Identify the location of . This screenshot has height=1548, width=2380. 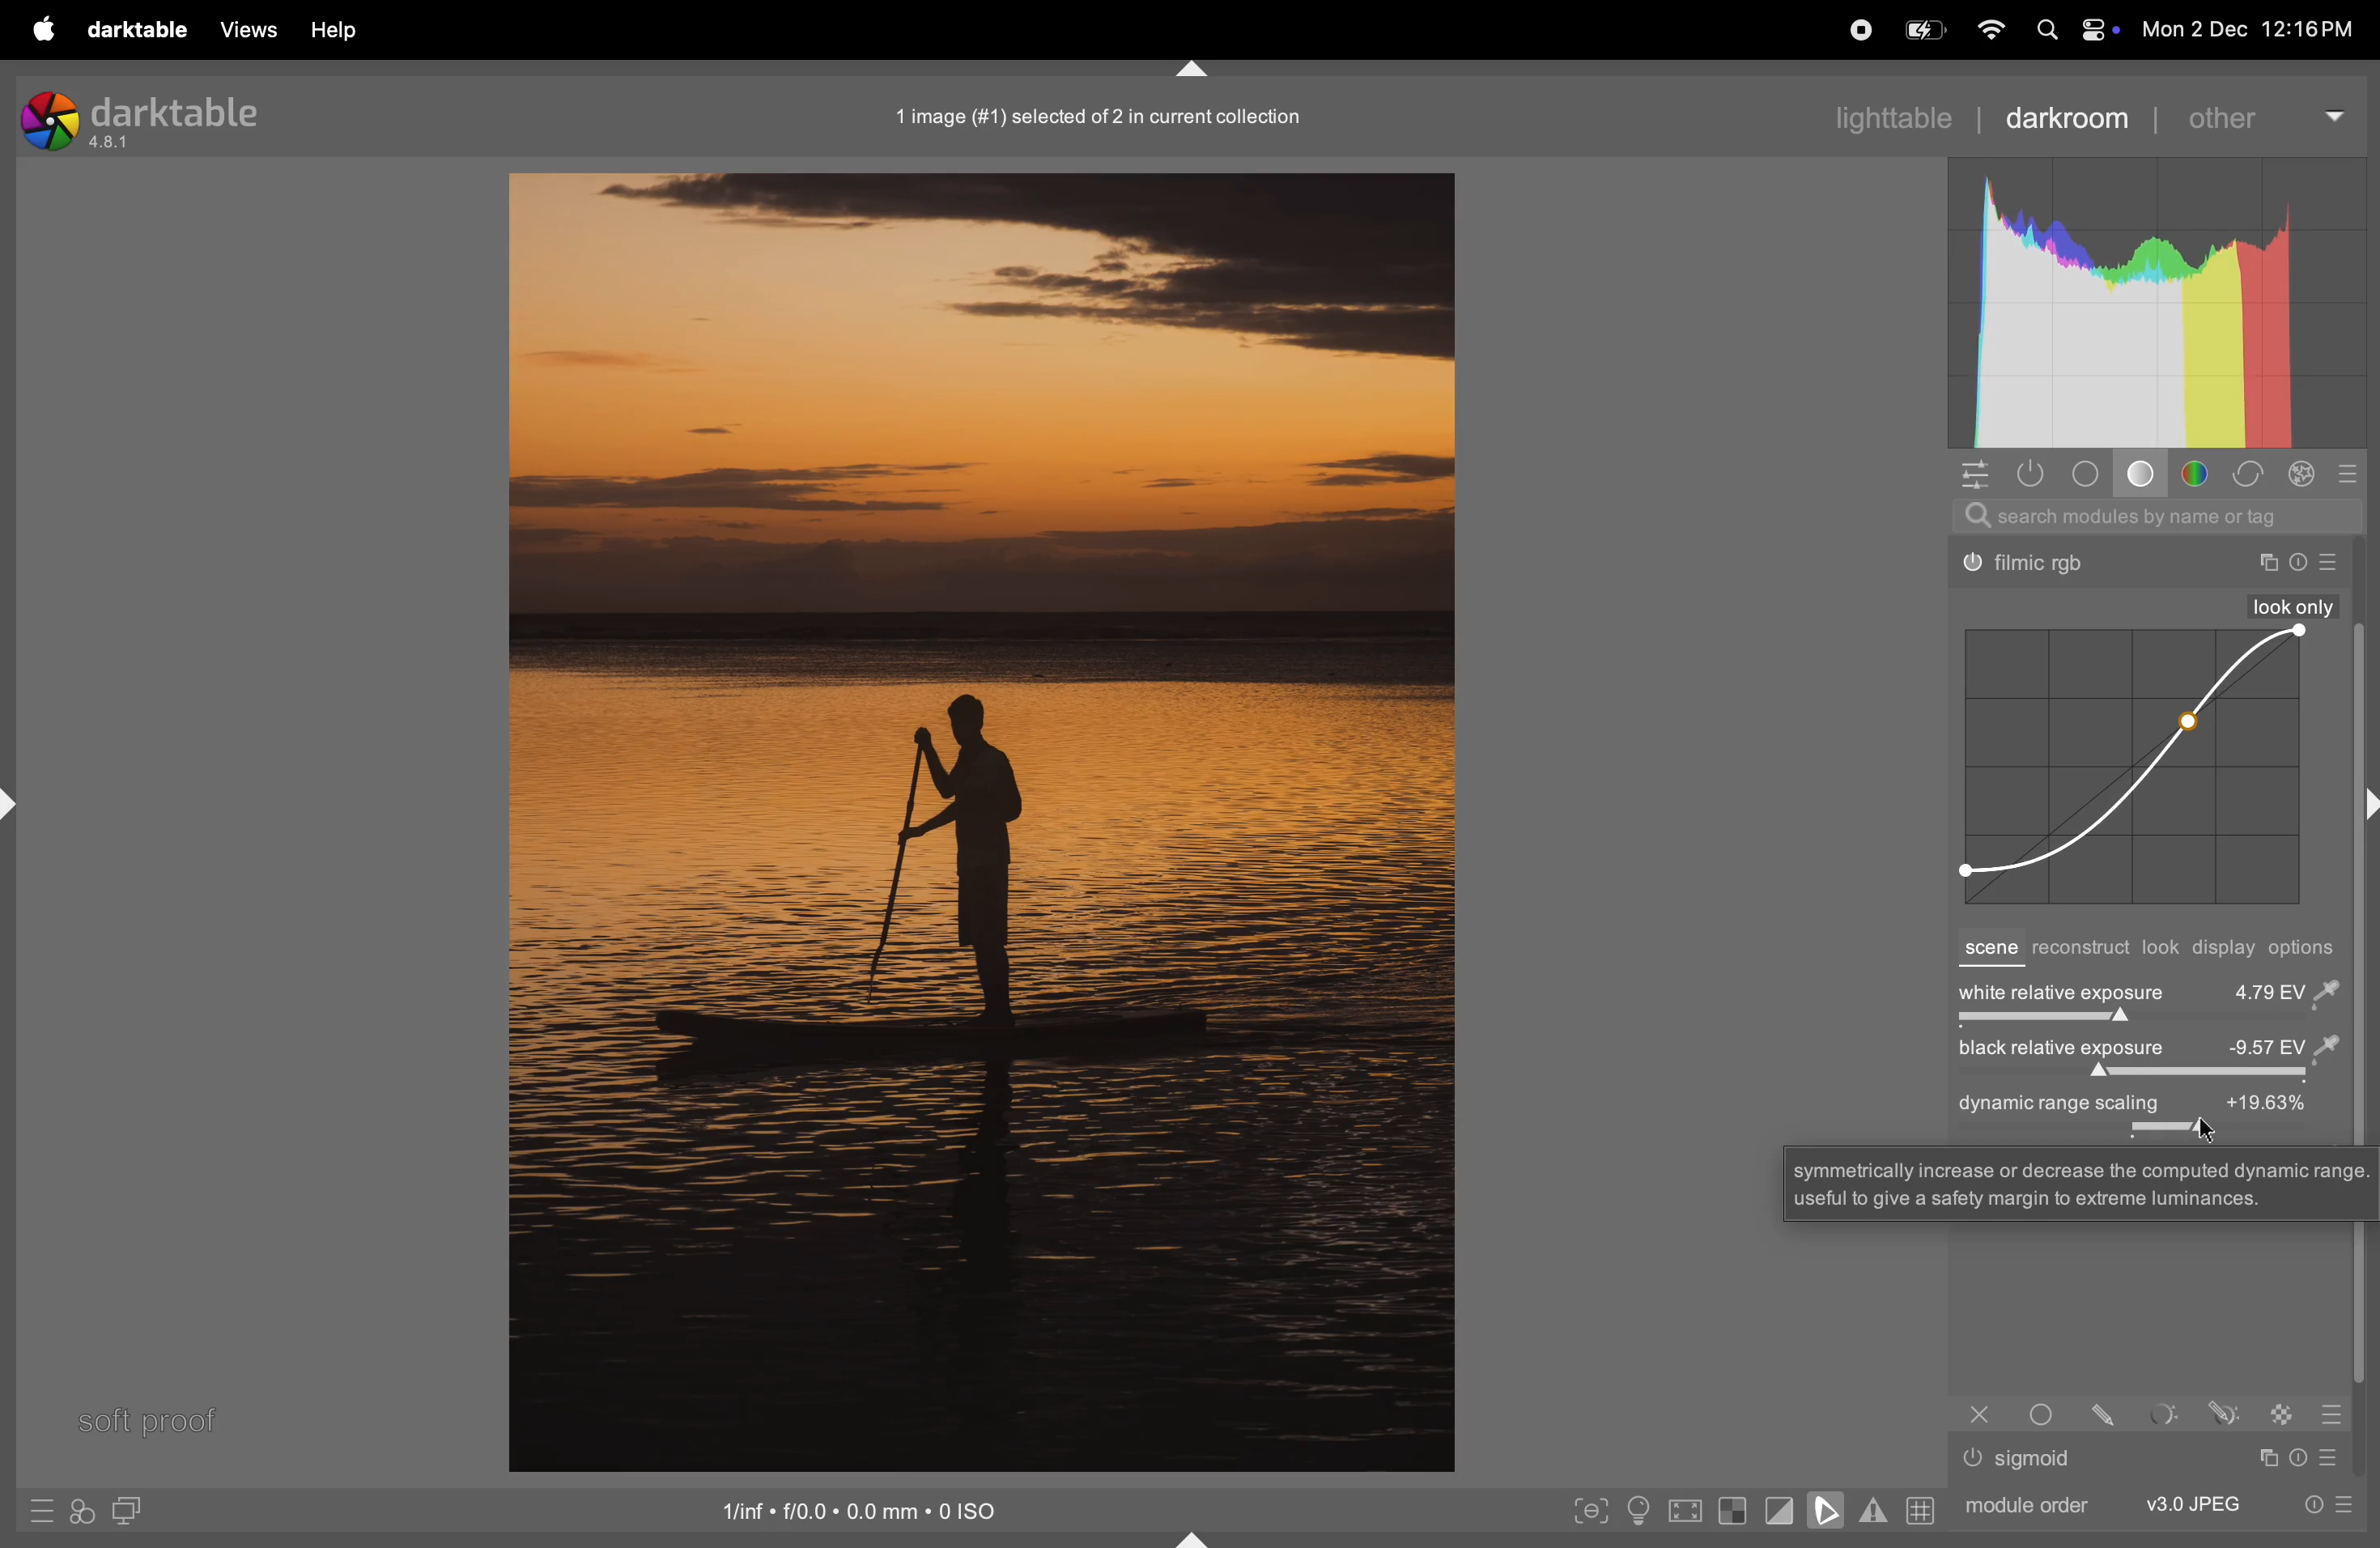
(1973, 1458).